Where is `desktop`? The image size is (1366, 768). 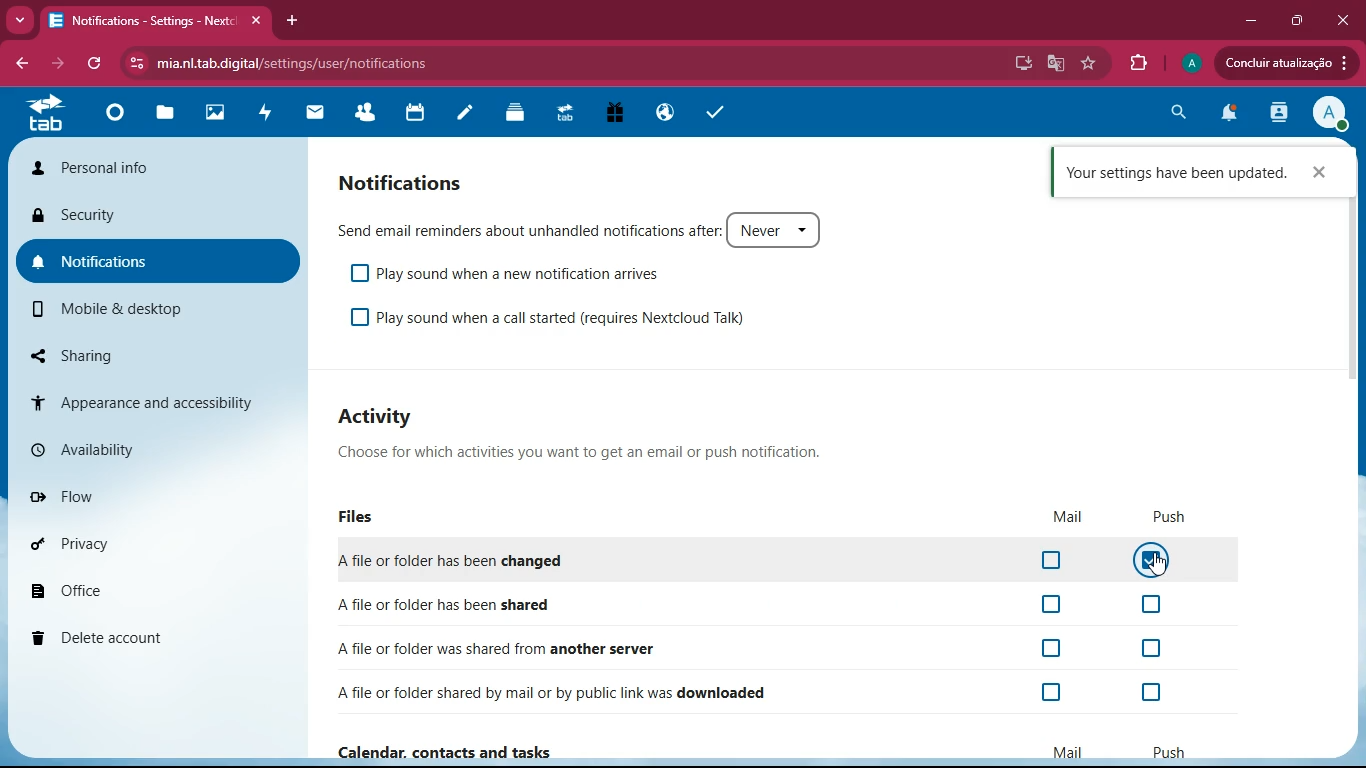
desktop is located at coordinates (1020, 63).